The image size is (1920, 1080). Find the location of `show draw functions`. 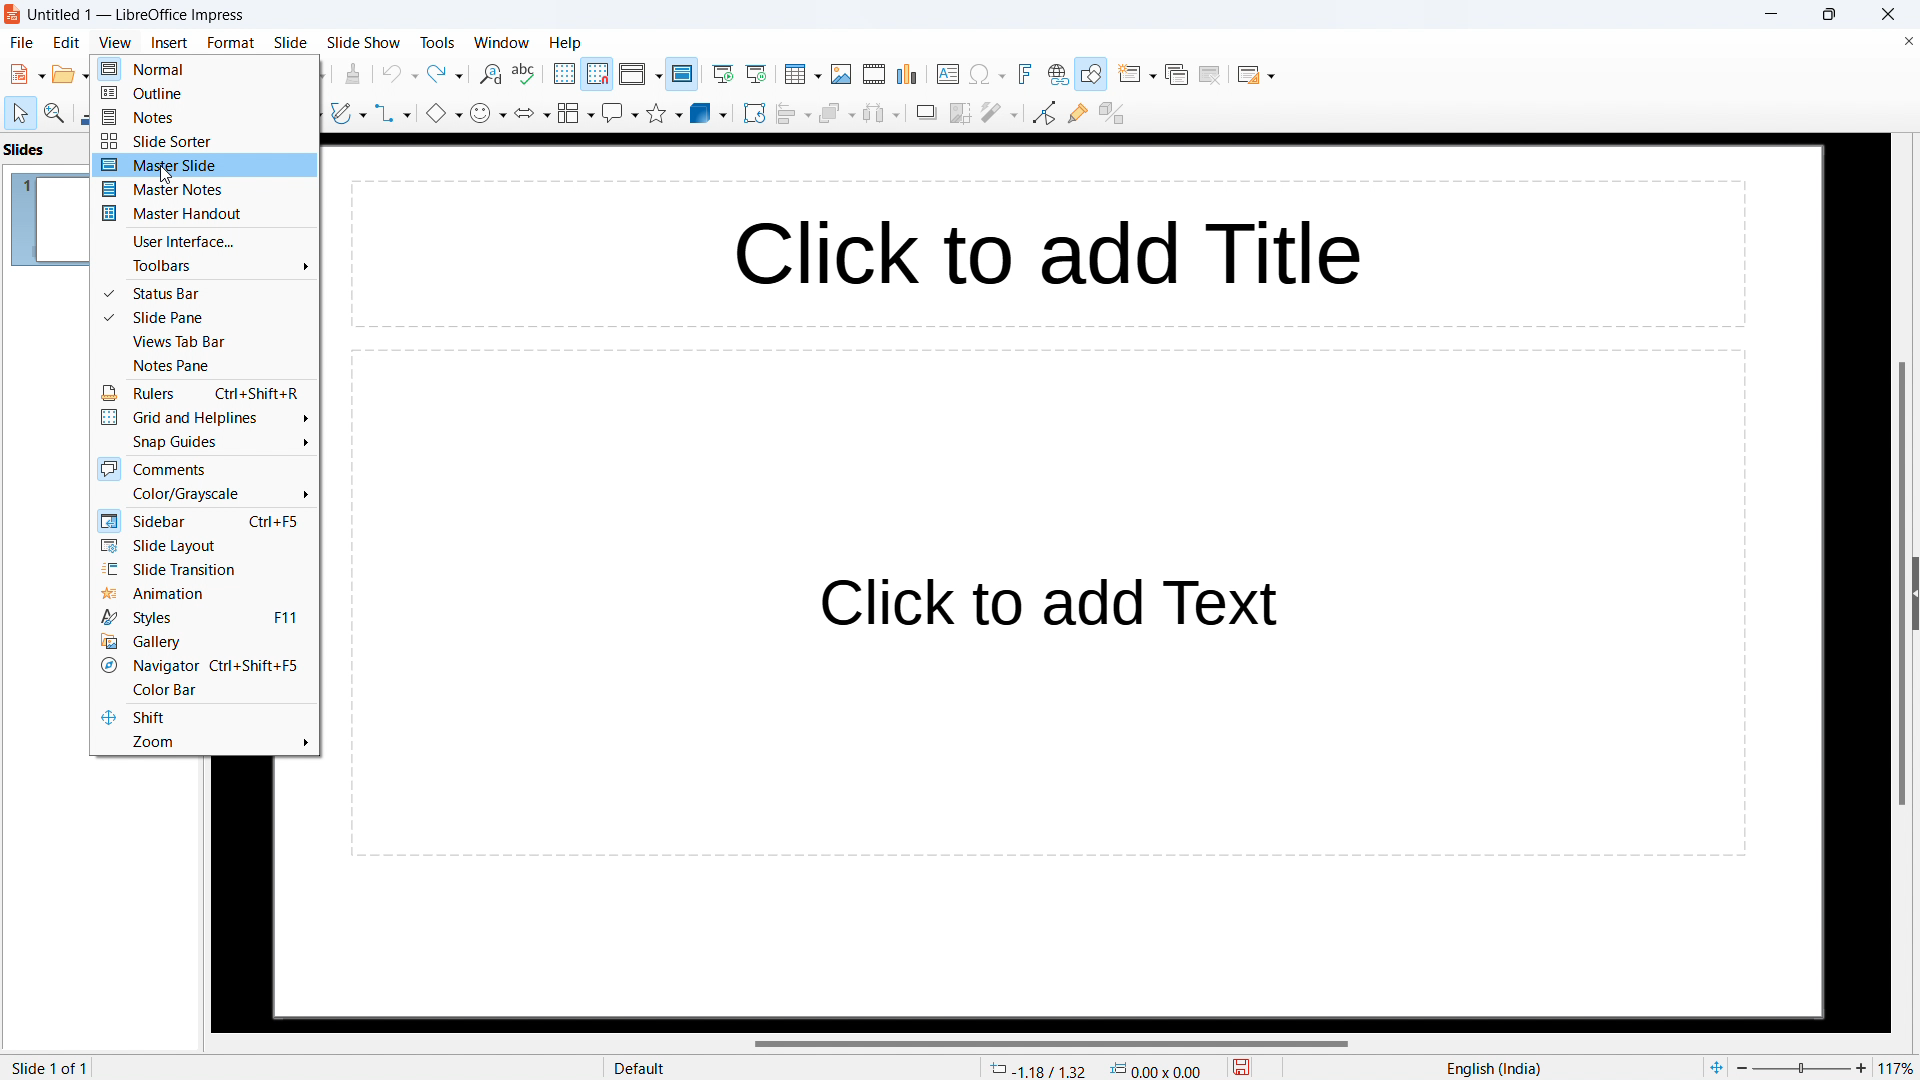

show draw functions is located at coordinates (1092, 74).